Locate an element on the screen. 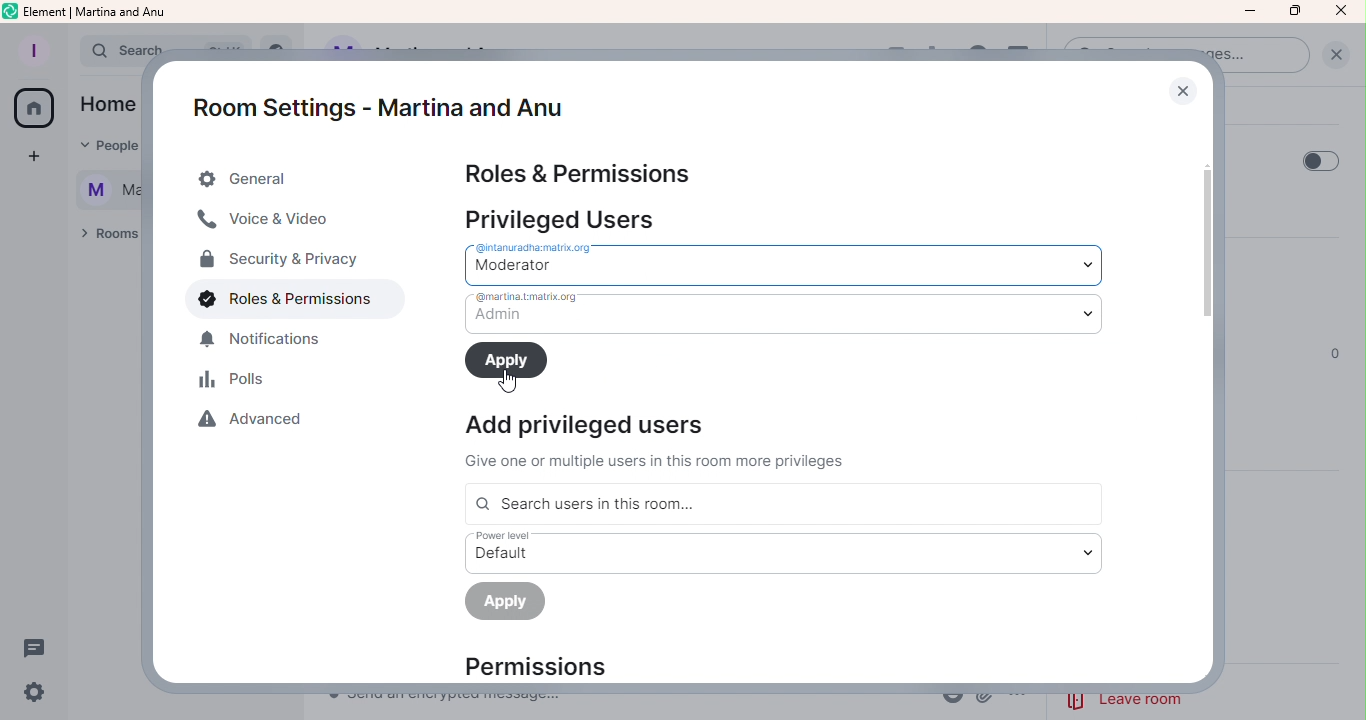 This screenshot has height=720, width=1366. Power level is located at coordinates (781, 552).